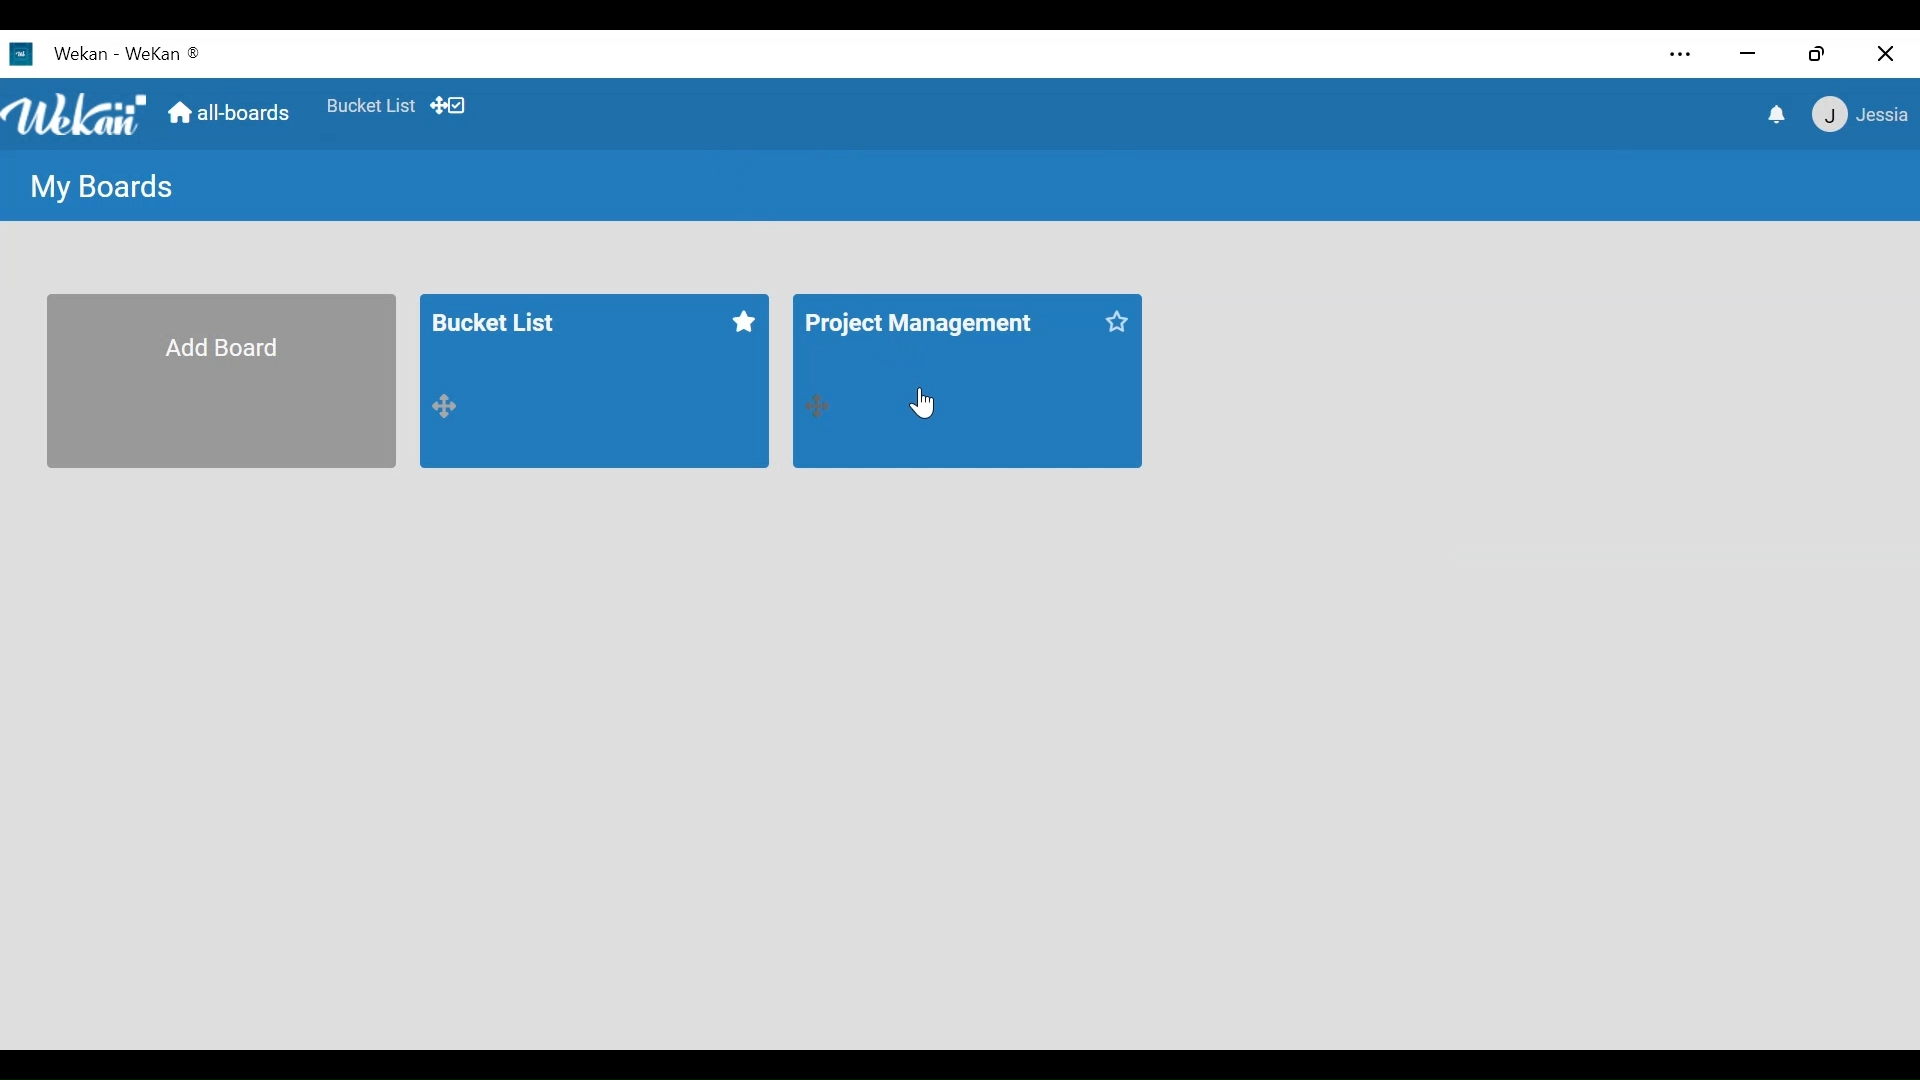 The image size is (1920, 1080). I want to click on My Boards, so click(101, 189).